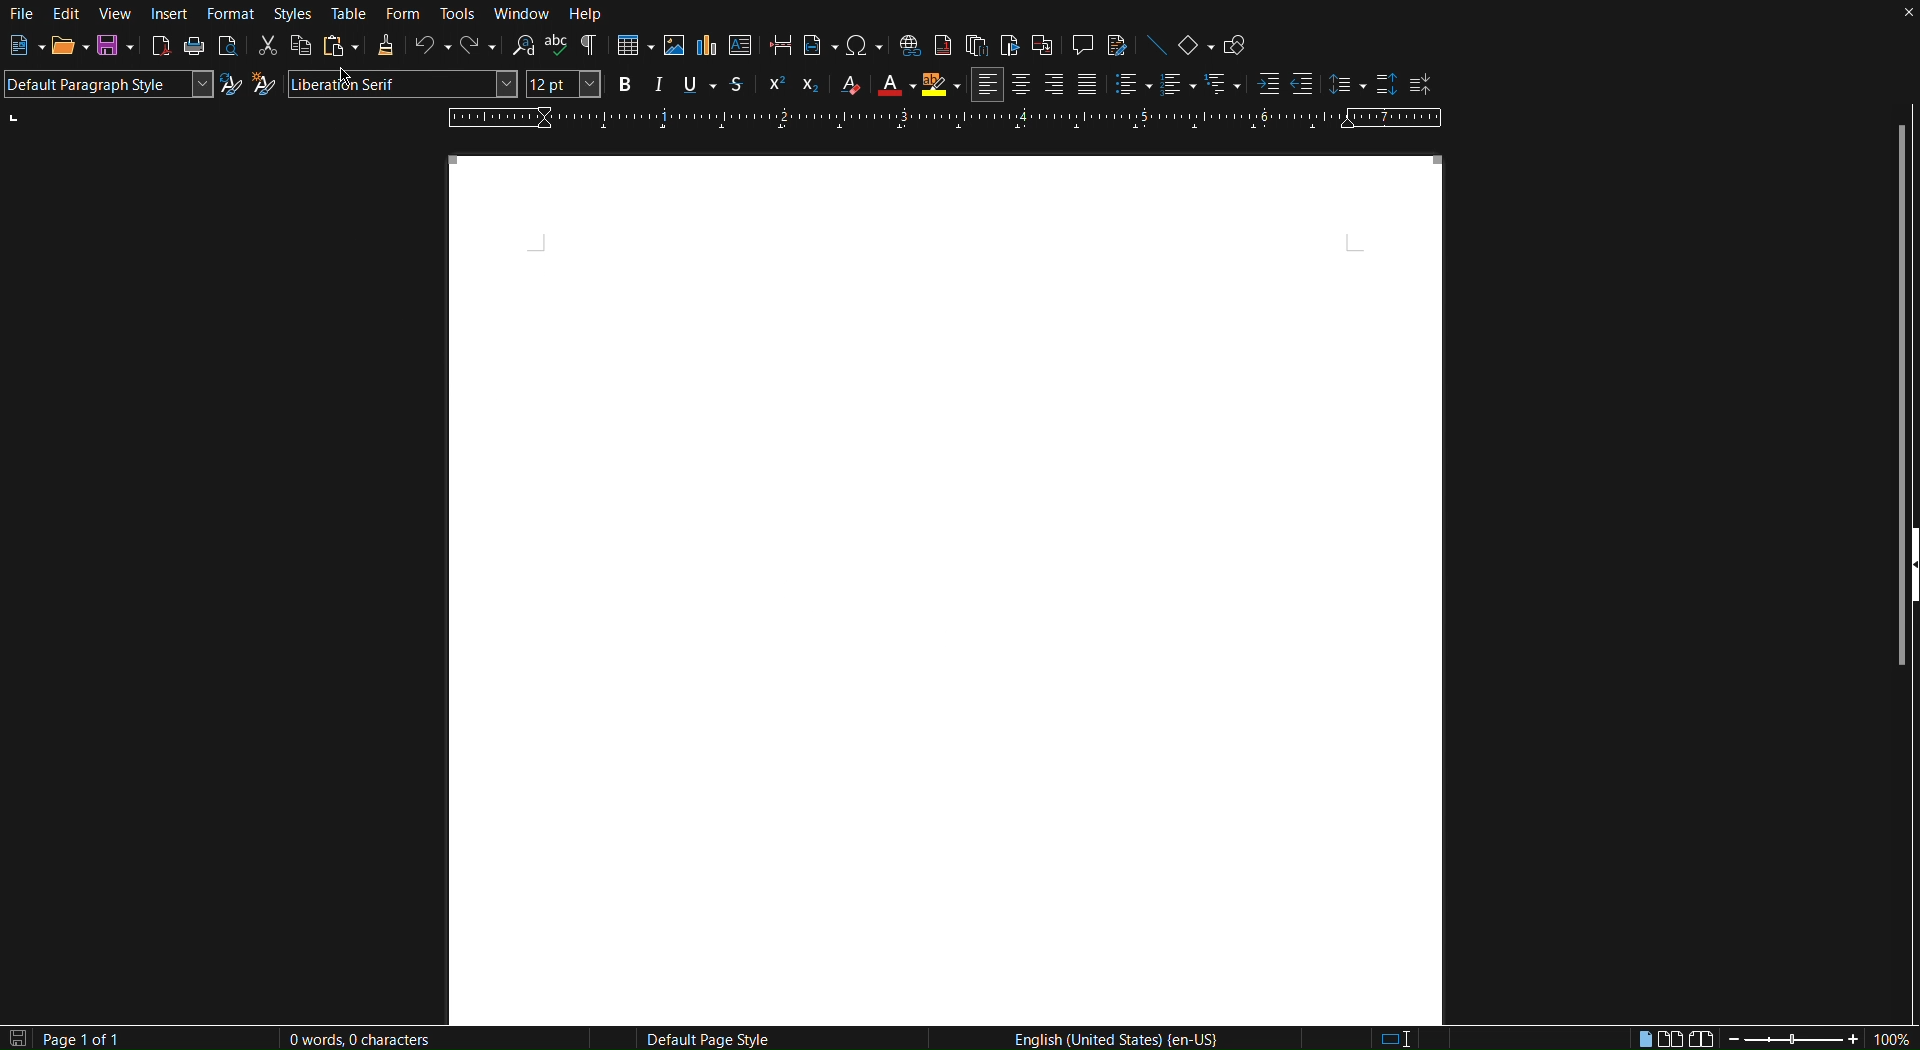  I want to click on Book view, so click(1700, 1036).